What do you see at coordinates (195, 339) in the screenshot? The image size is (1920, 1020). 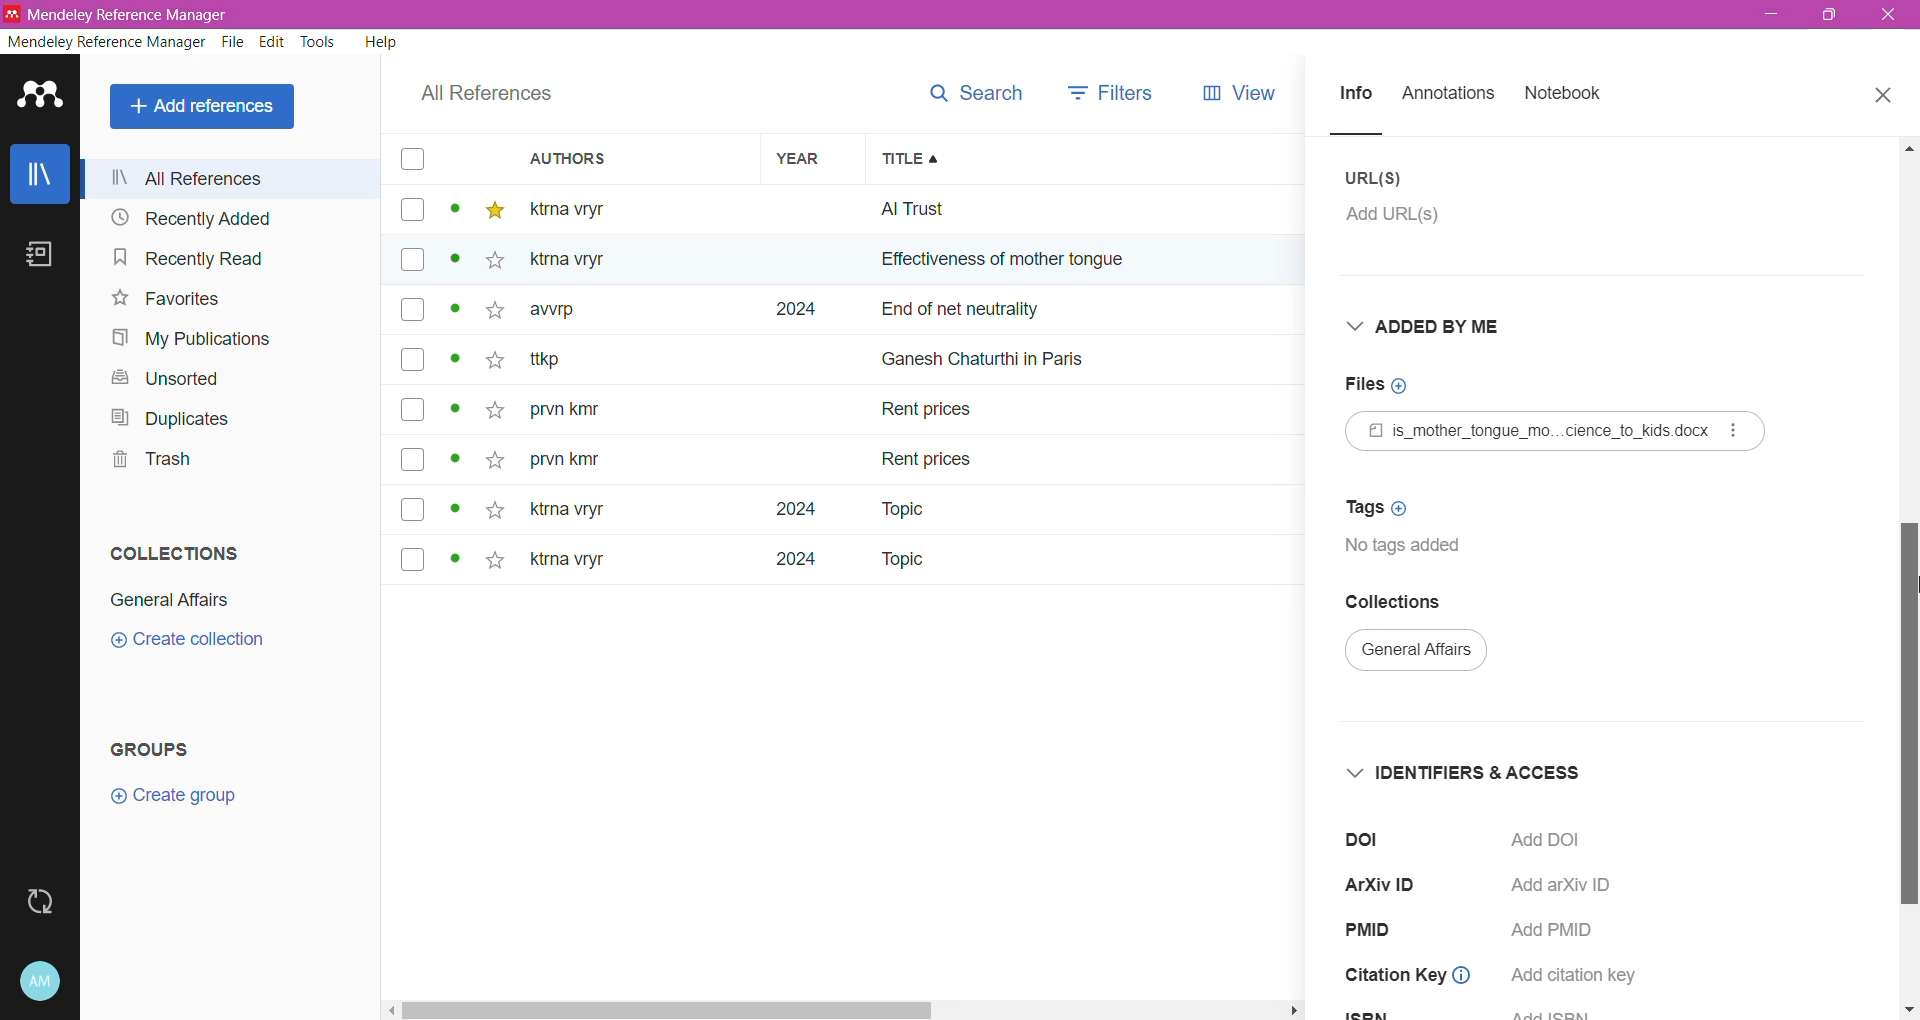 I see `My Publications` at bounding box center [195, 339].